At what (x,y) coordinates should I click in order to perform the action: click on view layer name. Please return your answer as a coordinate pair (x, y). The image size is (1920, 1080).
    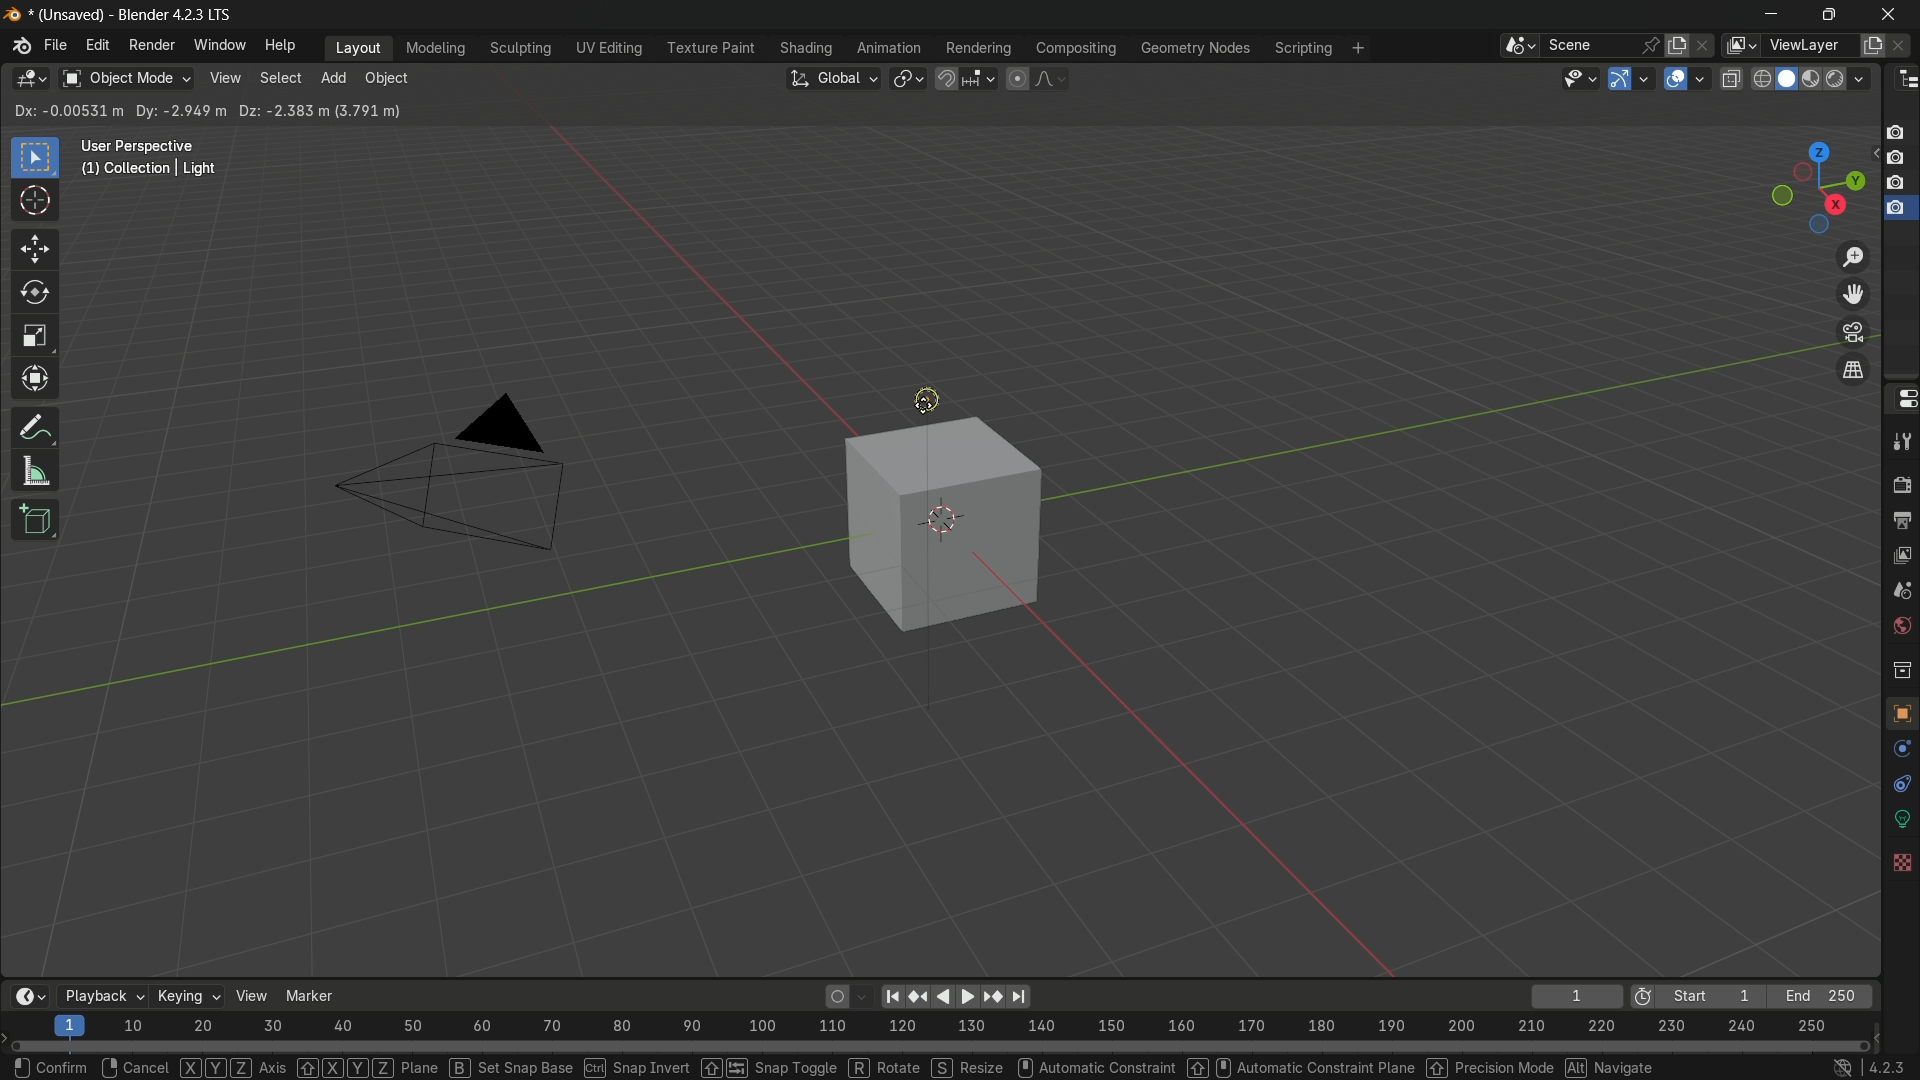
    Looking at the image, I should click on (1807, 45).